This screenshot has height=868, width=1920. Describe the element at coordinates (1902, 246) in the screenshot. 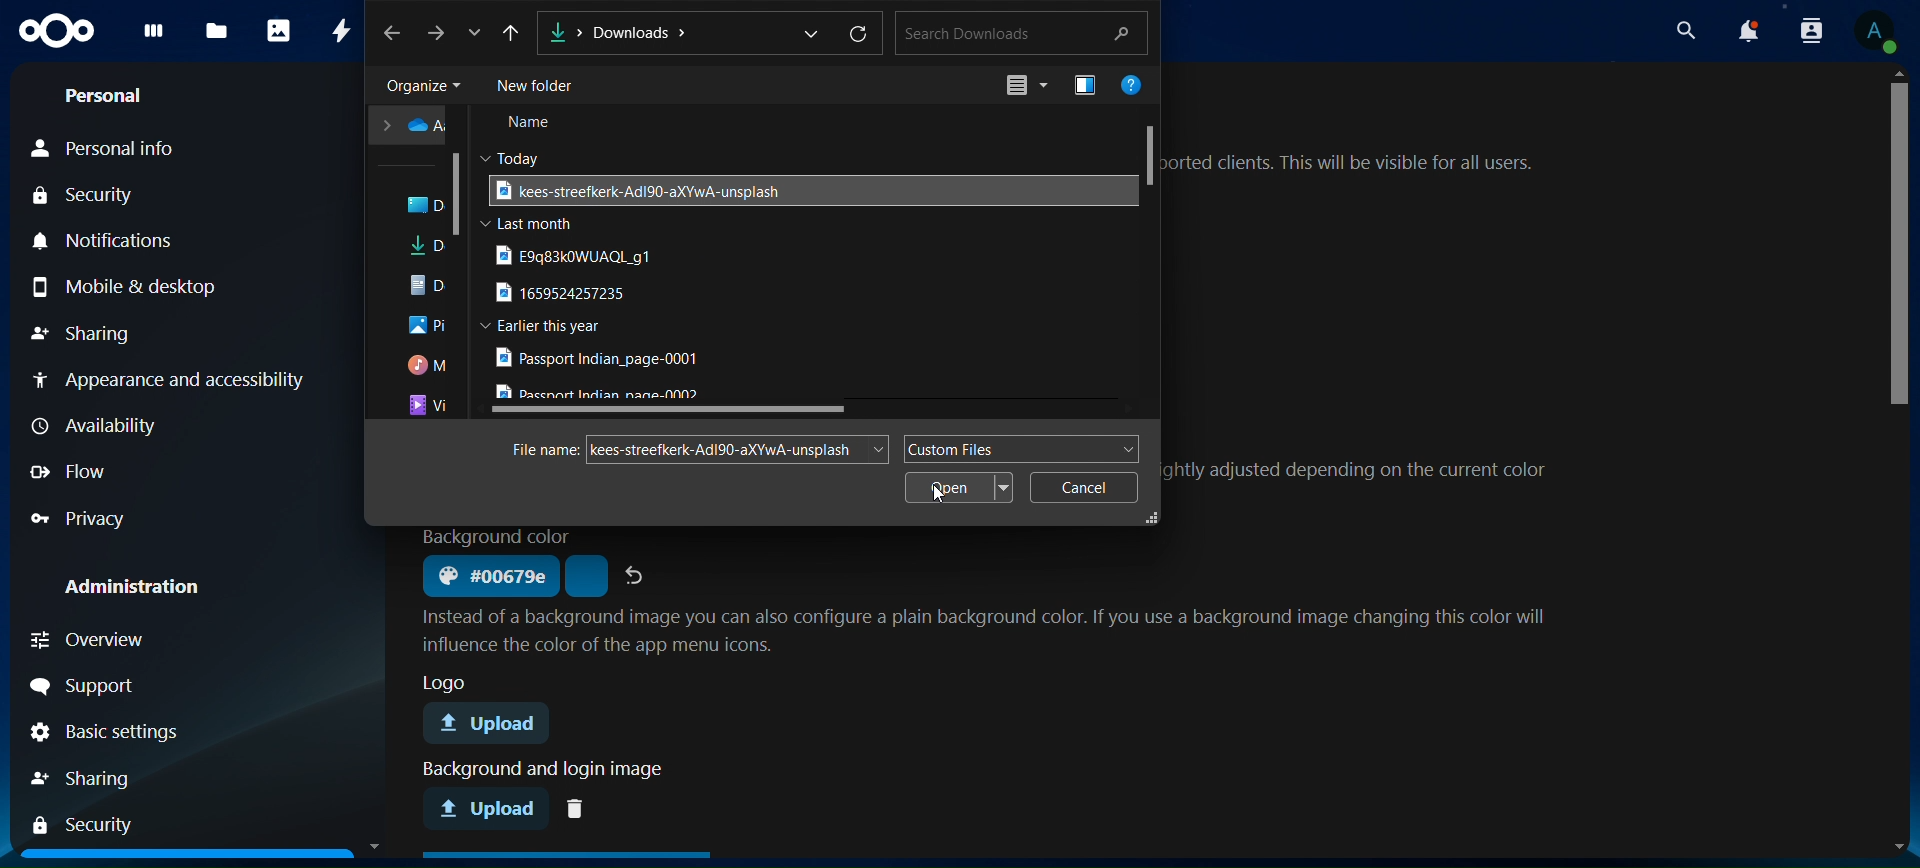

I see `scroll bar` at that location.